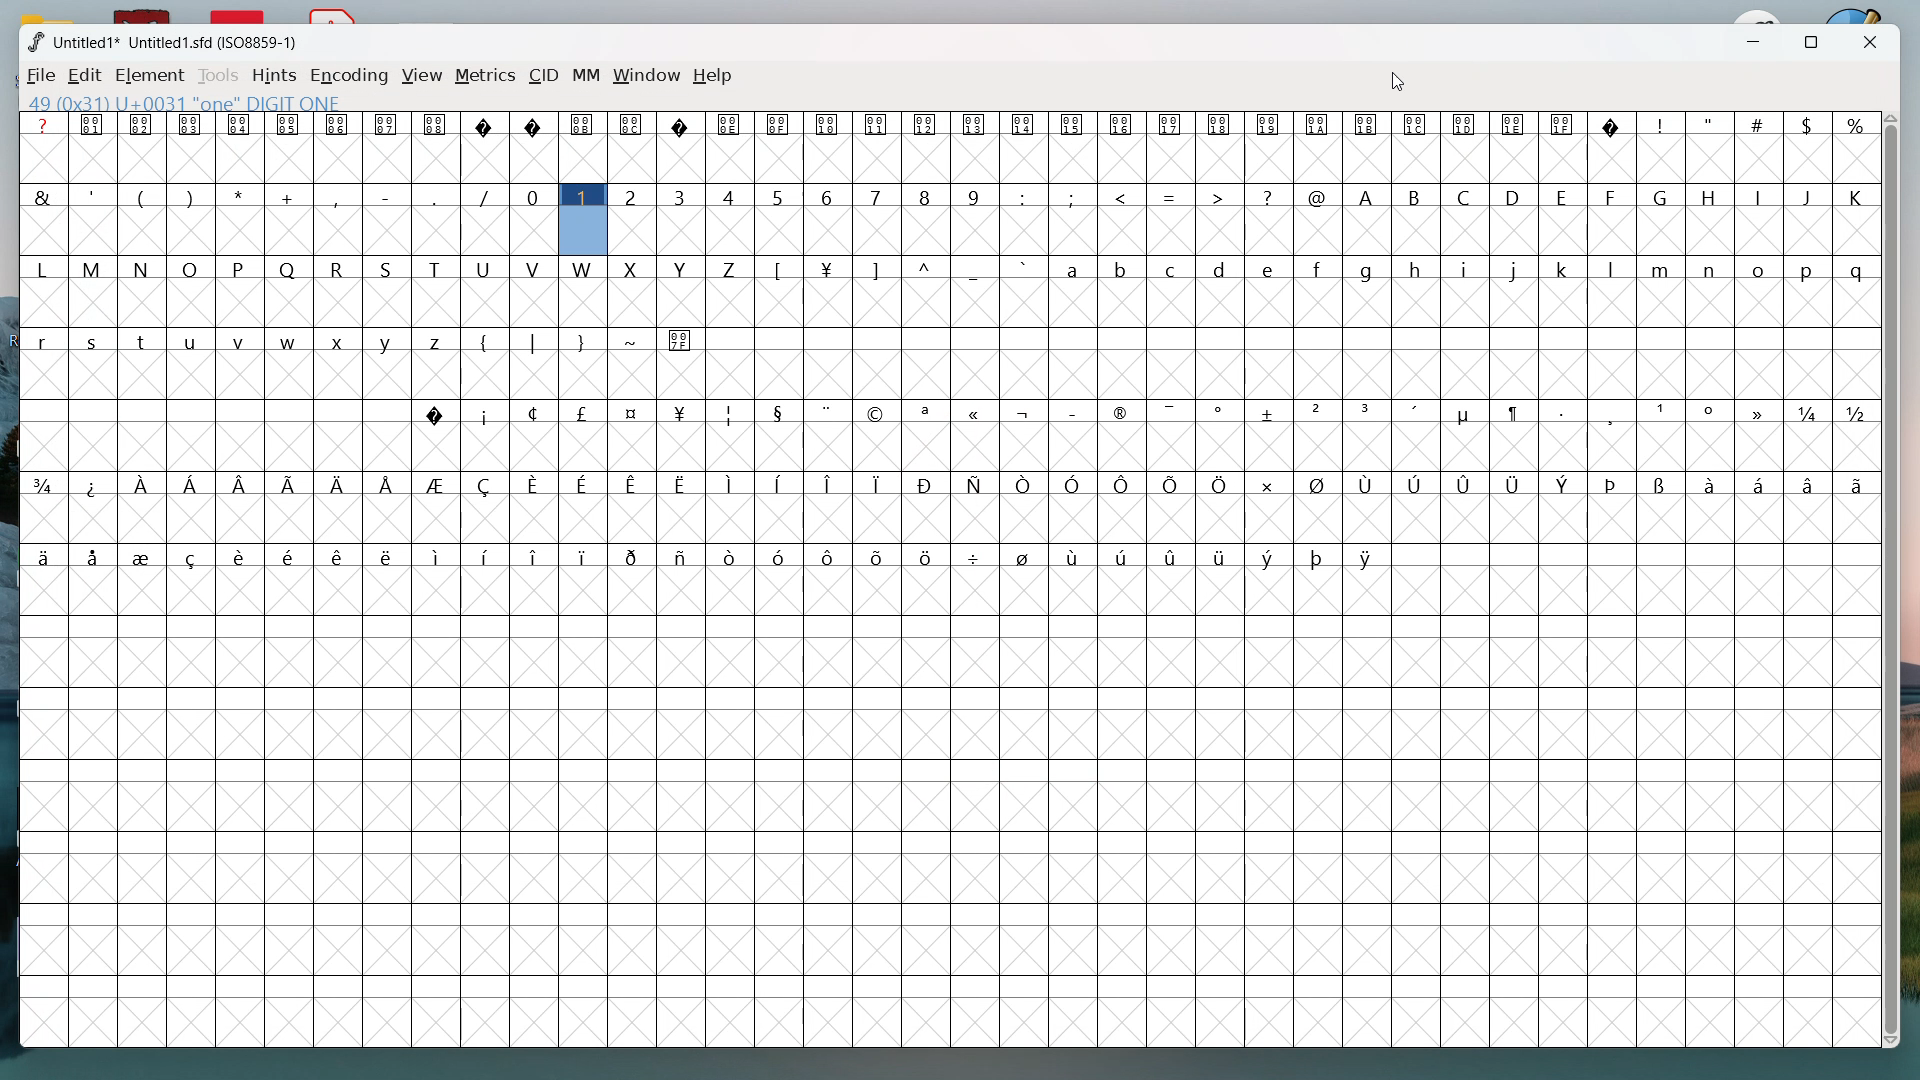 This screenshot has height=1080, width=1920. What do you see at coordinates (1851, 123) in the screenshot?
I see `%` at bounding box center [1851, 123].